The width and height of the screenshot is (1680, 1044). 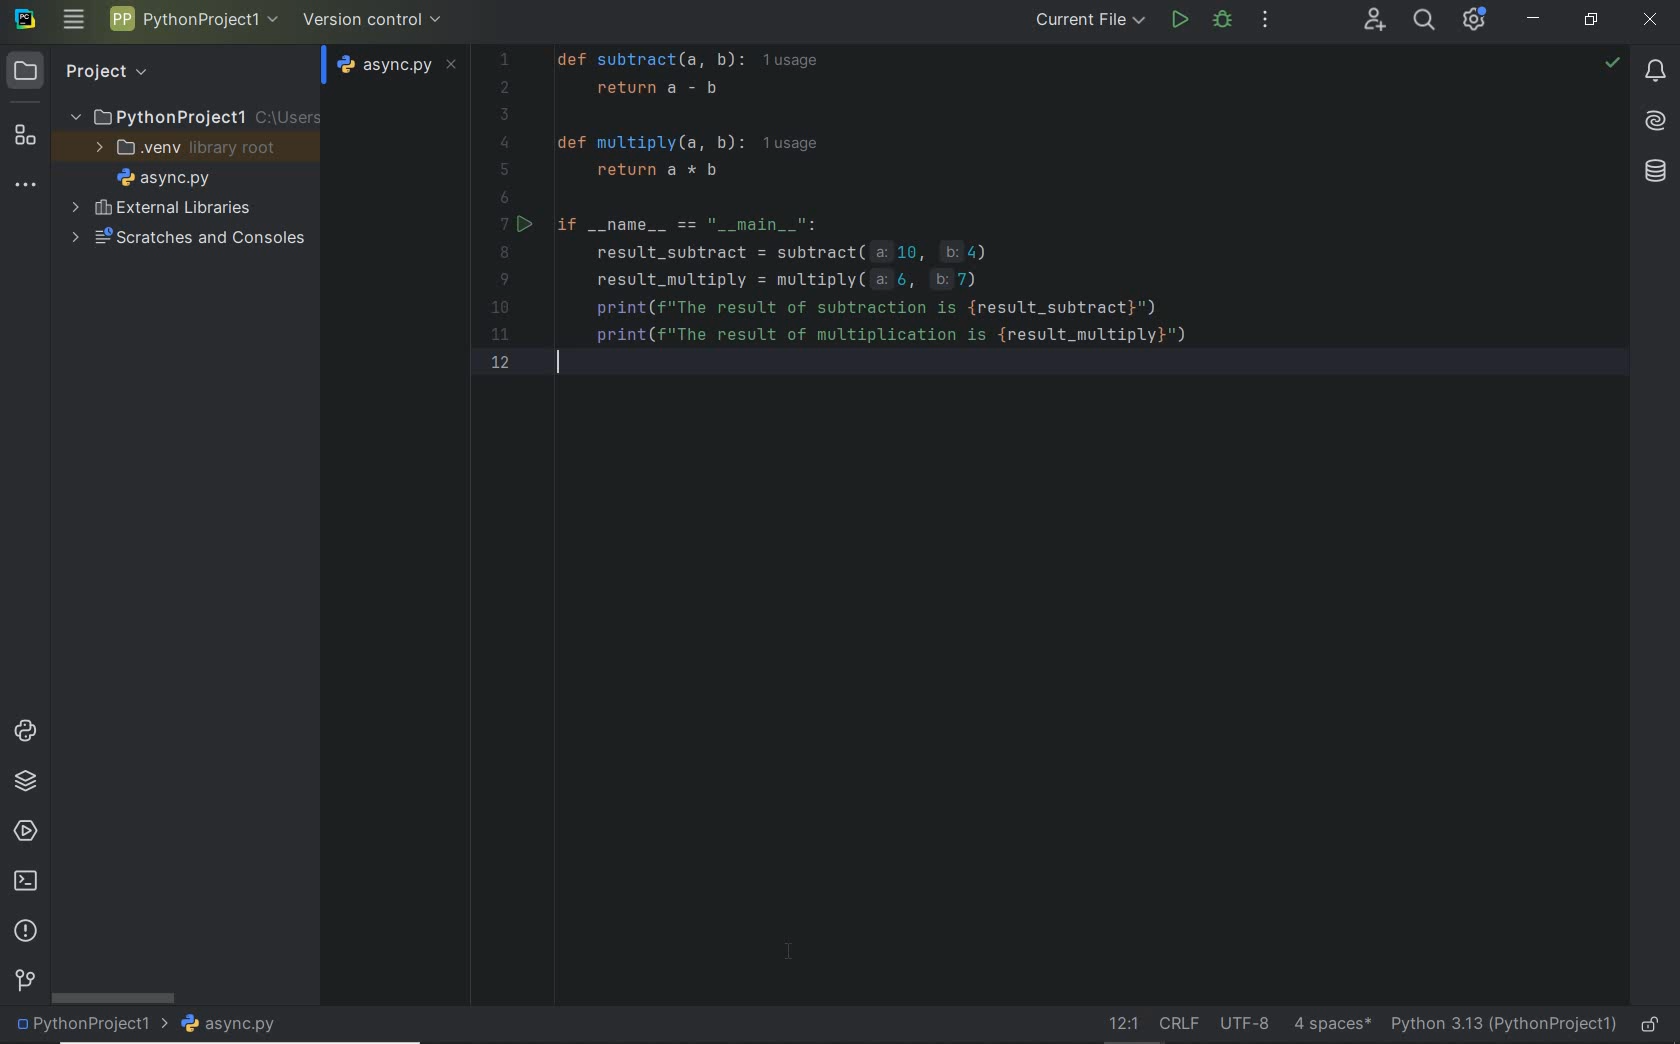 I want to click on code with me, so click(x=1375, y=23).